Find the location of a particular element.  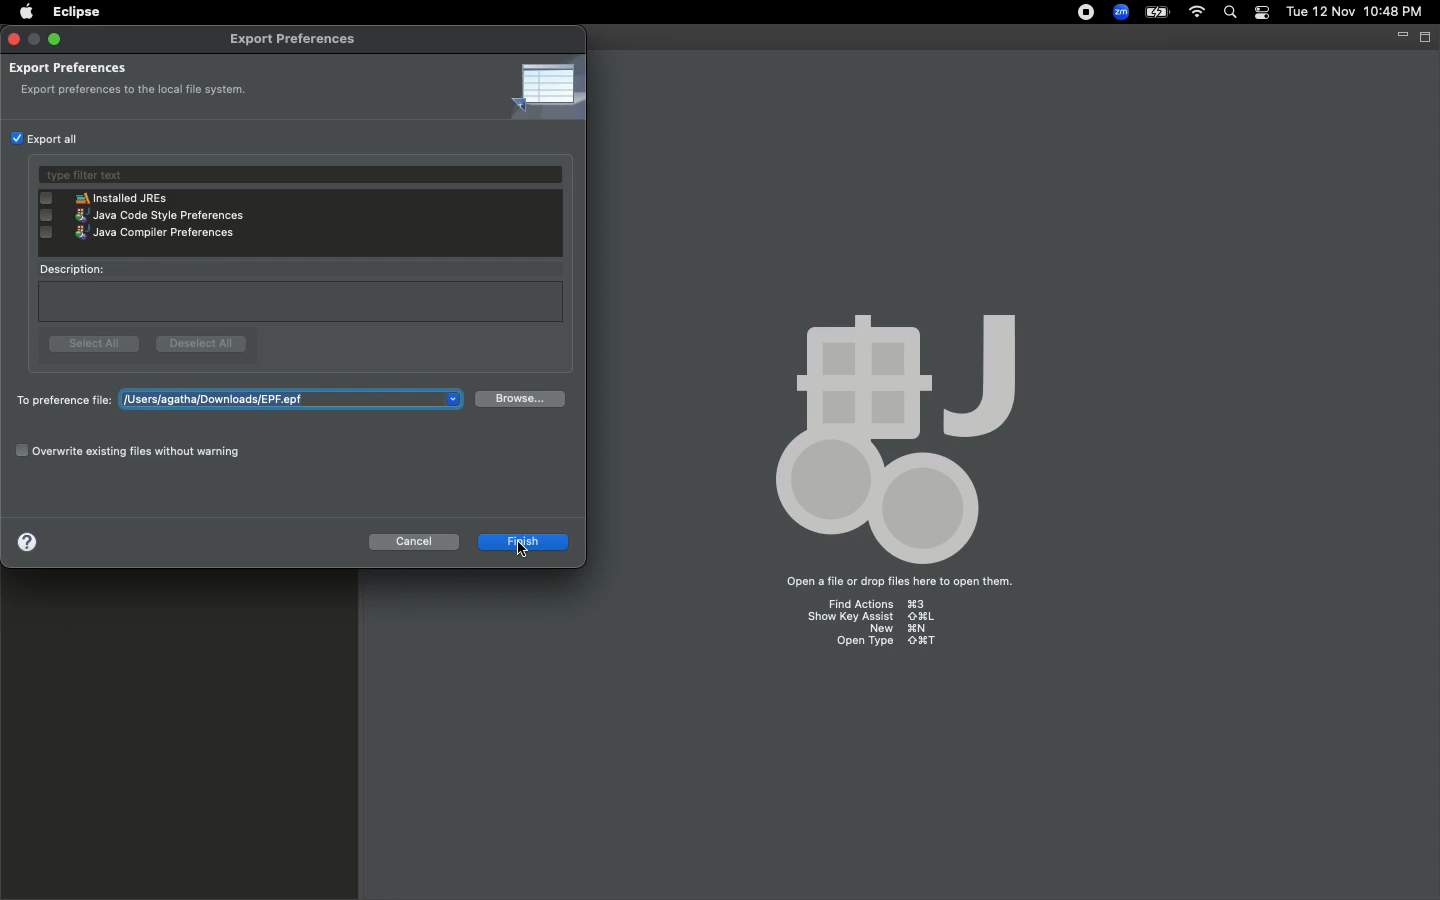

Help is located at coordinates (32, 542).